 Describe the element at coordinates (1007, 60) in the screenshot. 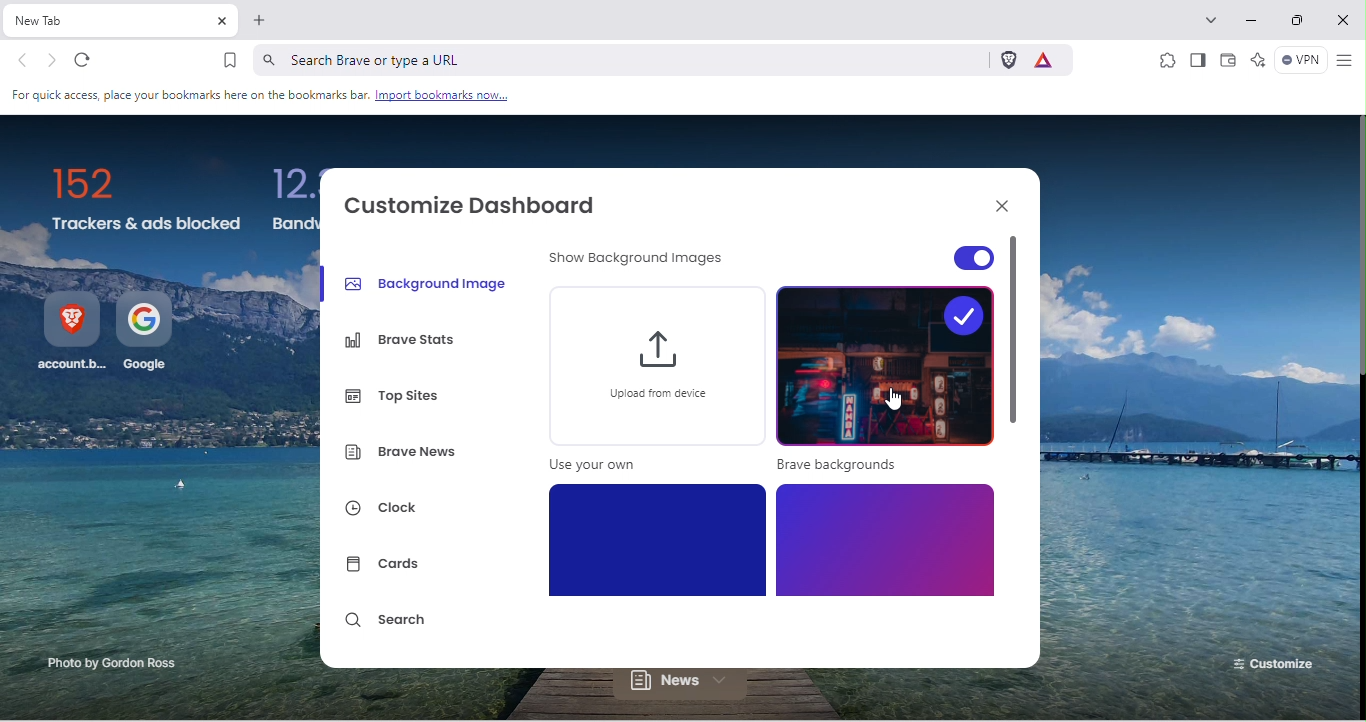

I see `Brave shields` at that location.